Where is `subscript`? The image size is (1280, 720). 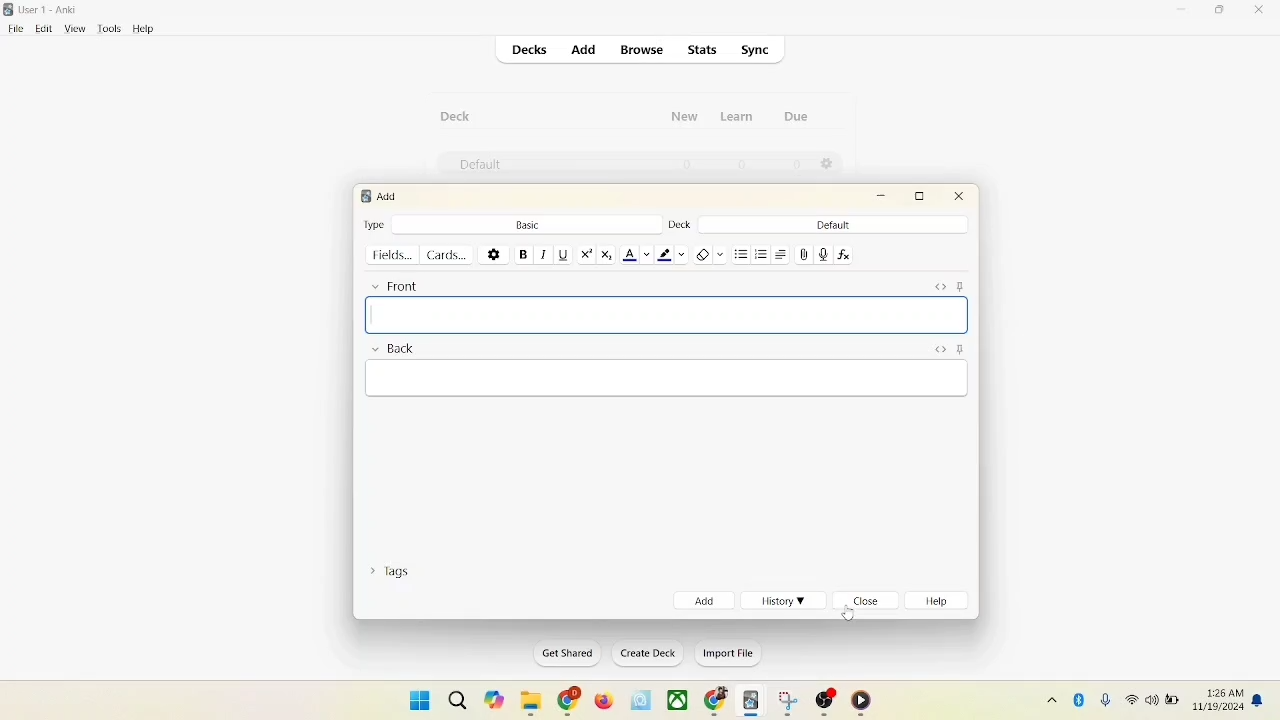 subscript is located at coordinates (607, 255).